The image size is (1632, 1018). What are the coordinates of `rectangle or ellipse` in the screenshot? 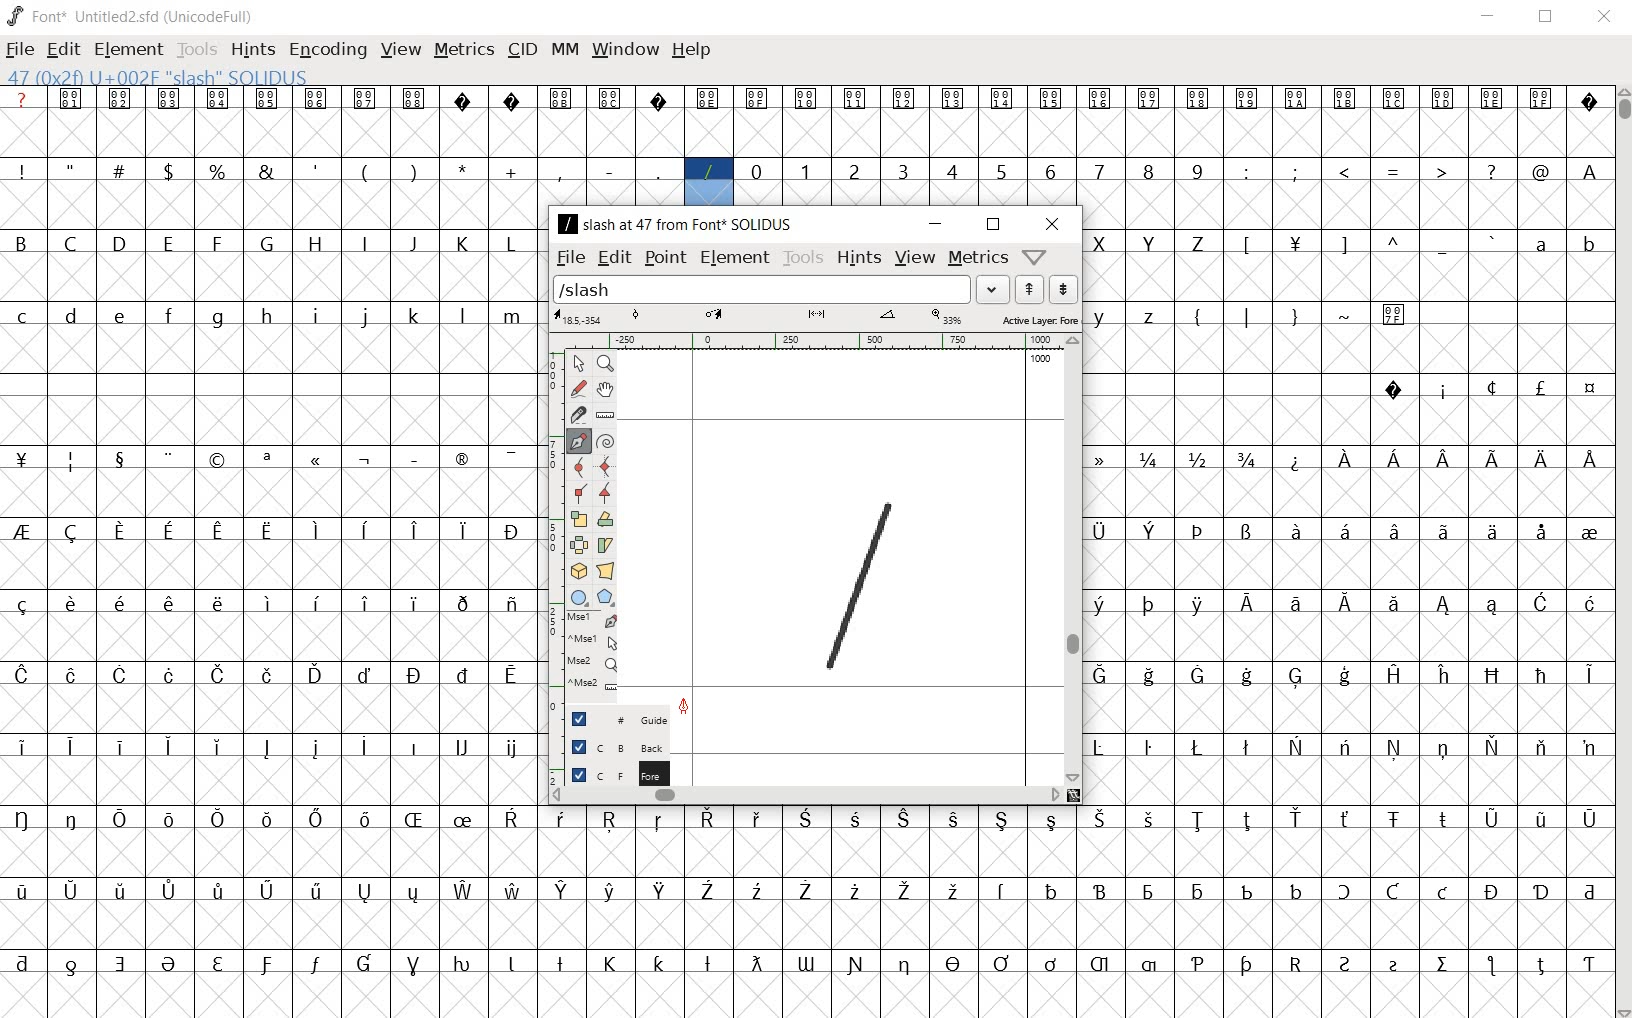 It's located at (578, 599).